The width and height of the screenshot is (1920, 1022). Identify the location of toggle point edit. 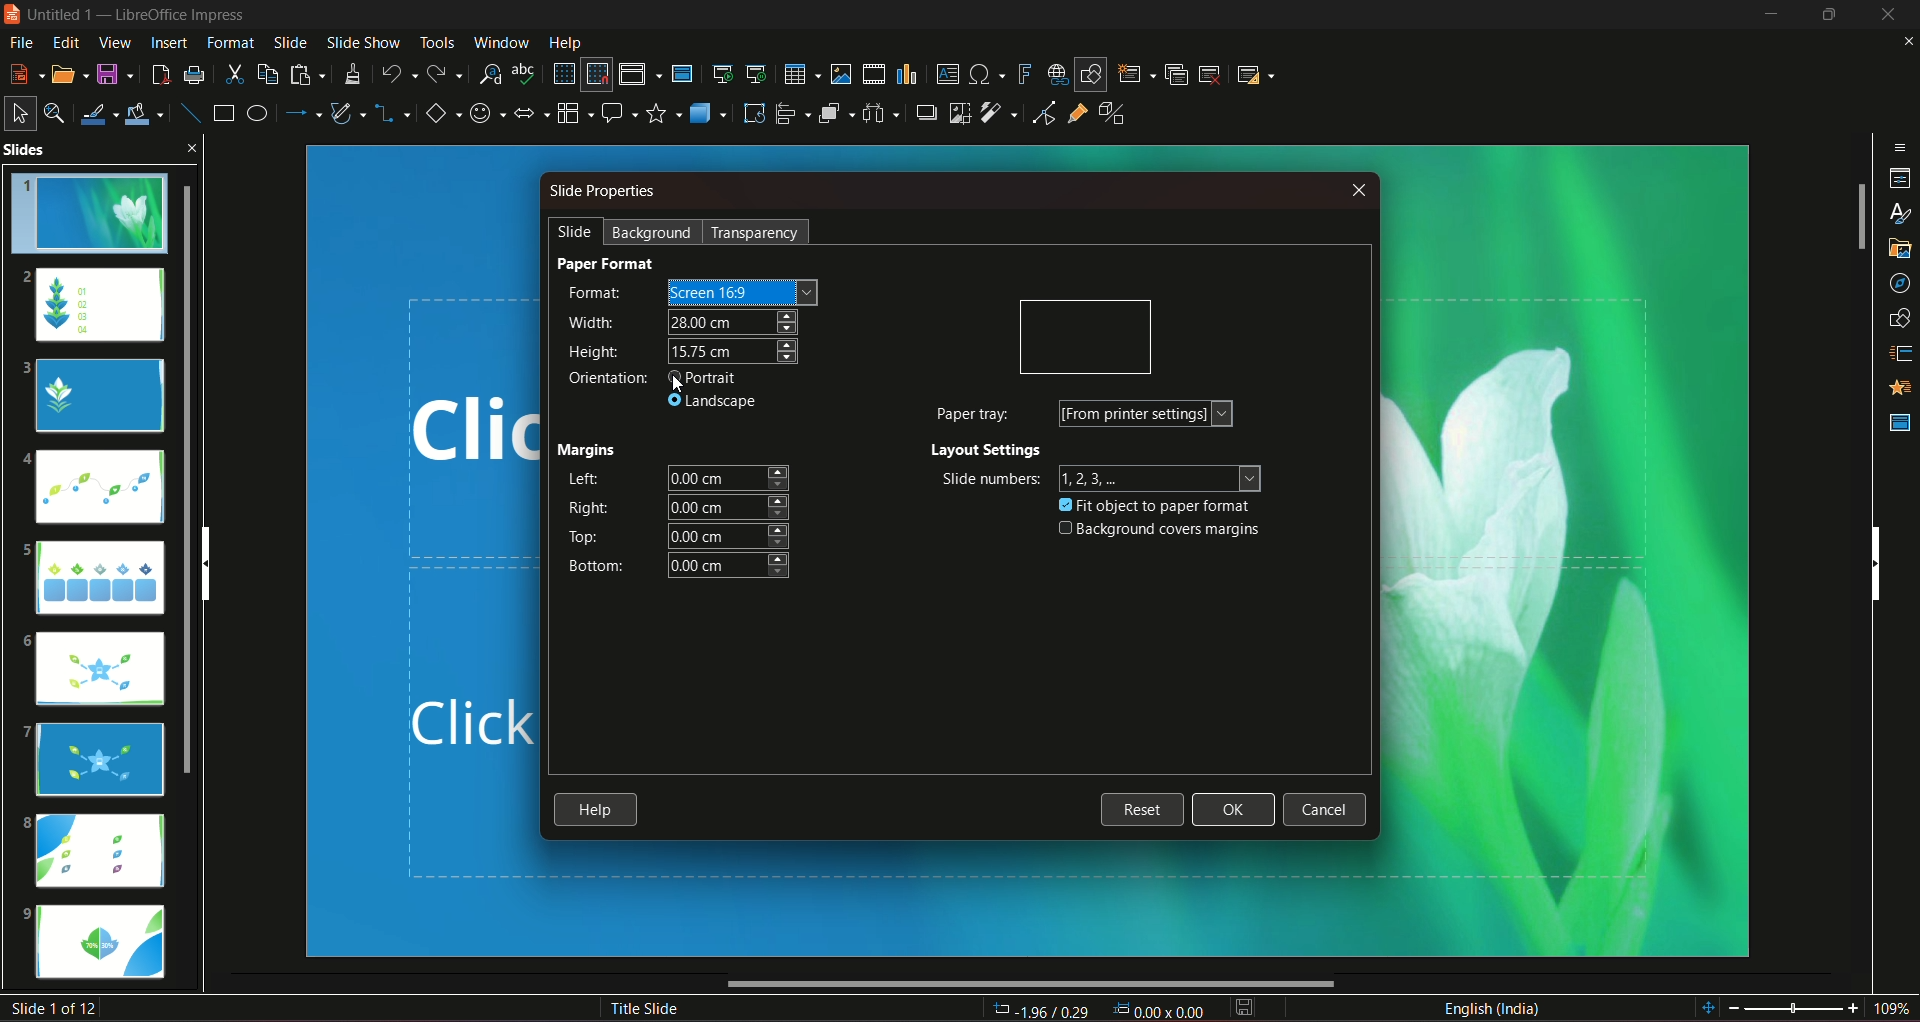
(1041, 116).